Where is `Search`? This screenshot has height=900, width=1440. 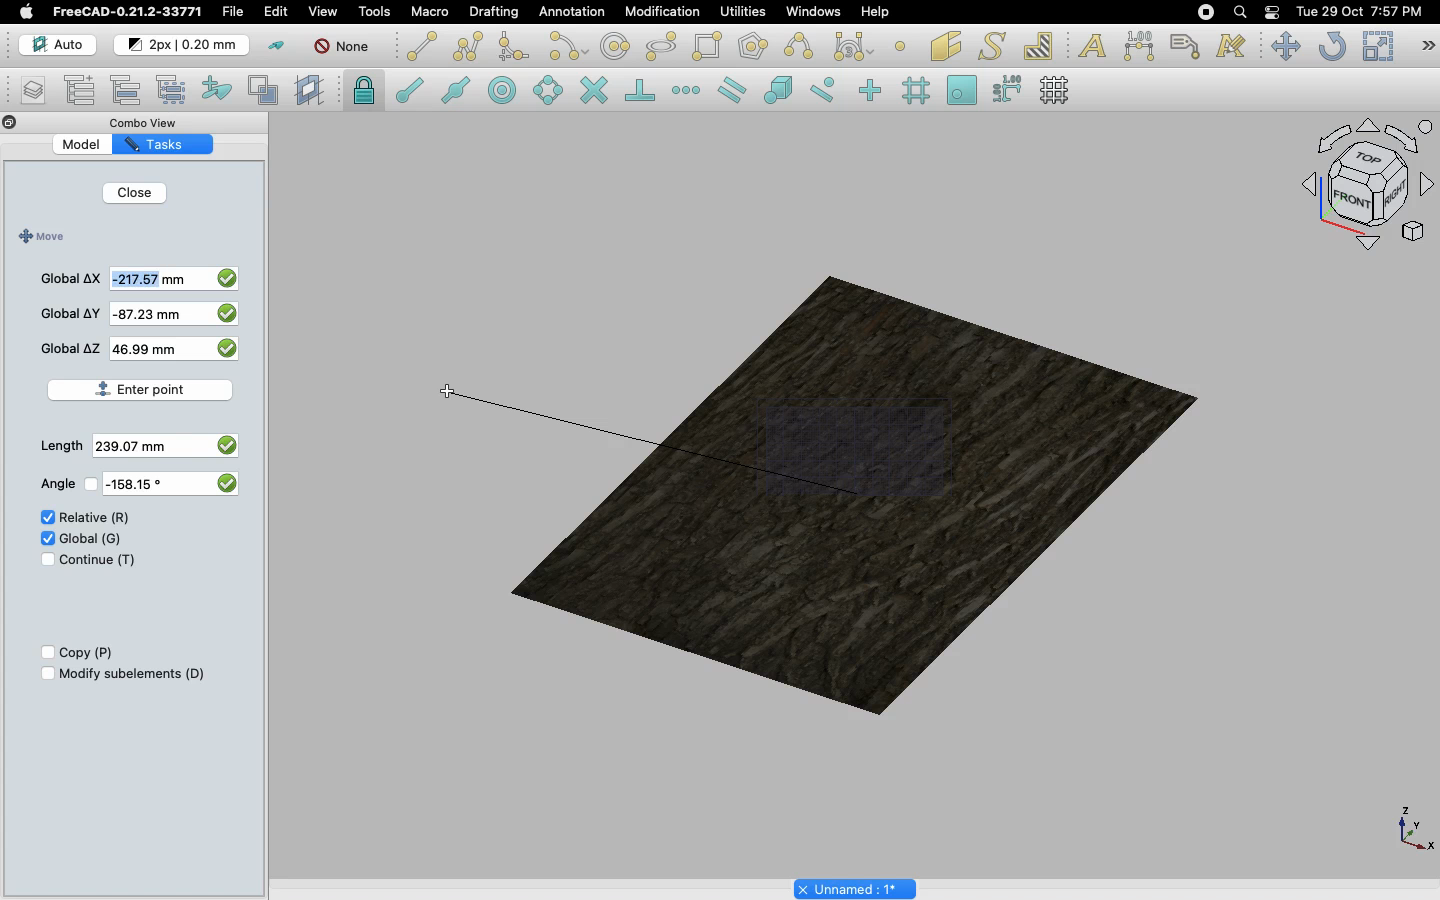
Search is located at coordinates (1239, 12).